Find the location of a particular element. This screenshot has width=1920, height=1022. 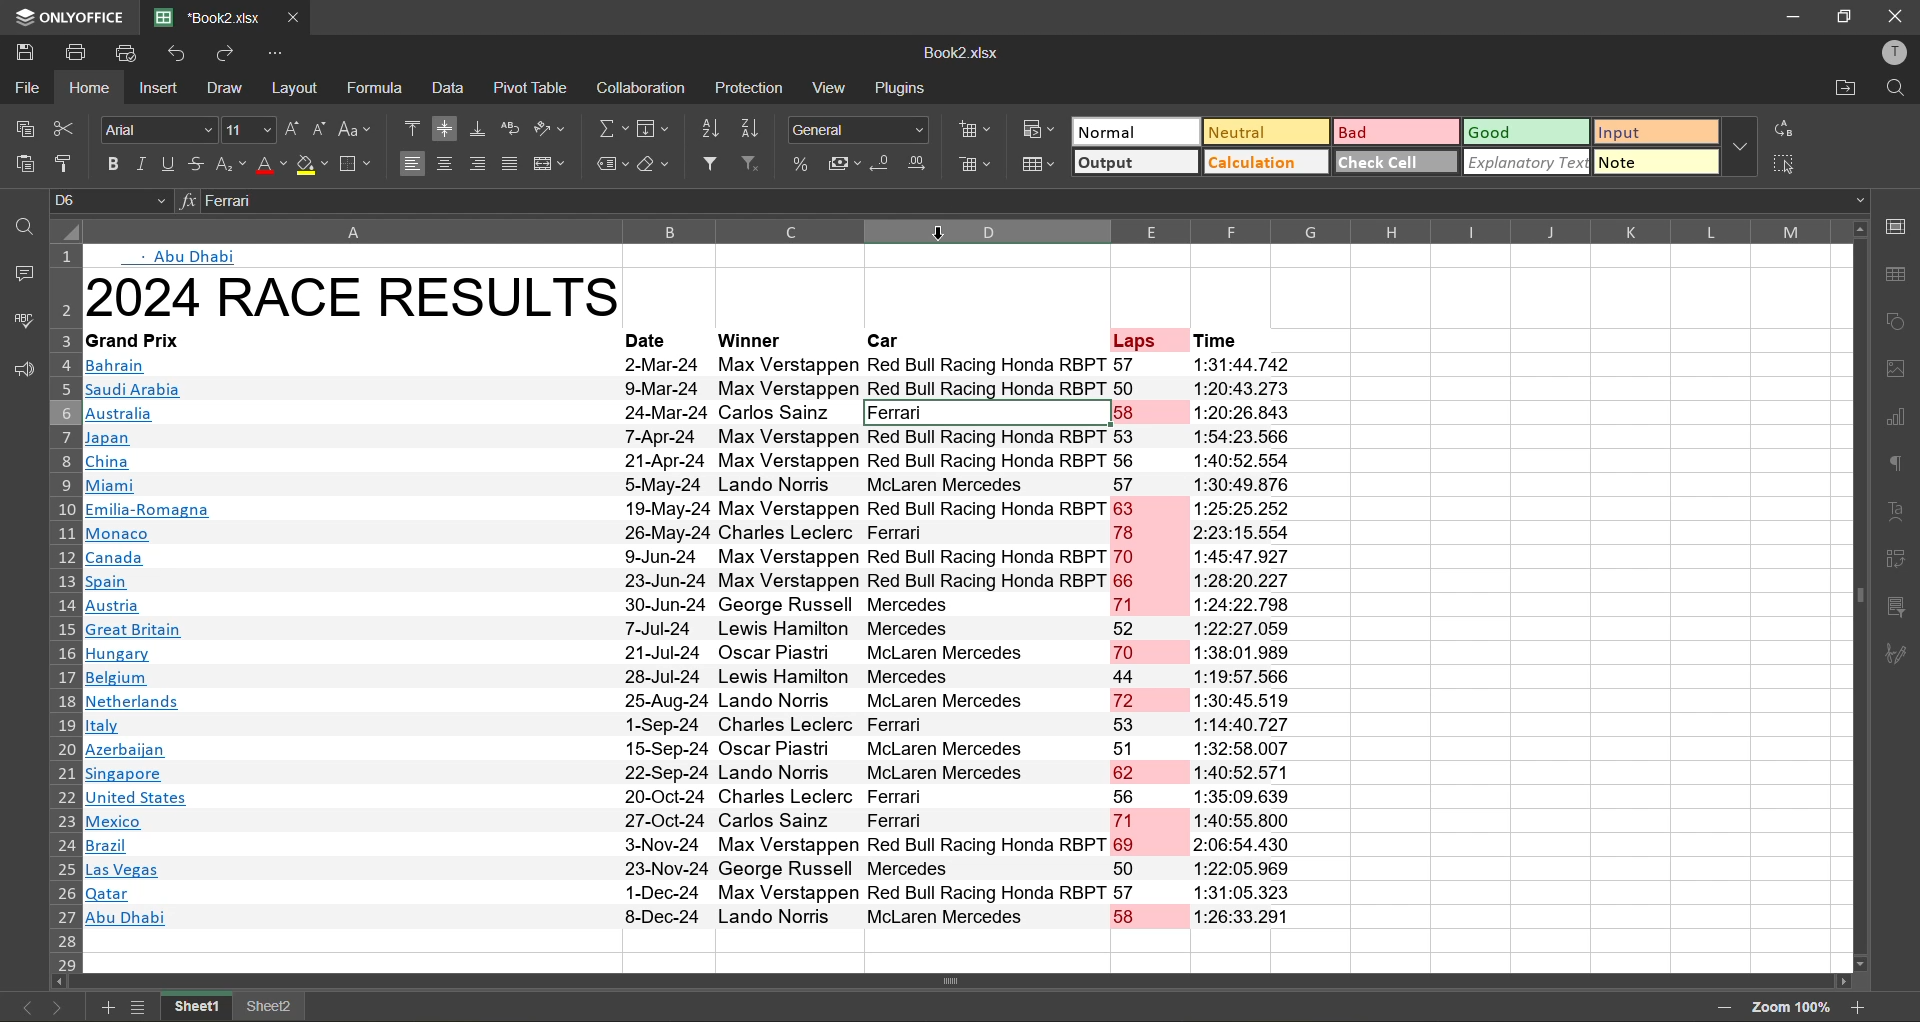

Ferrari is located at coordinates (1039, 200).